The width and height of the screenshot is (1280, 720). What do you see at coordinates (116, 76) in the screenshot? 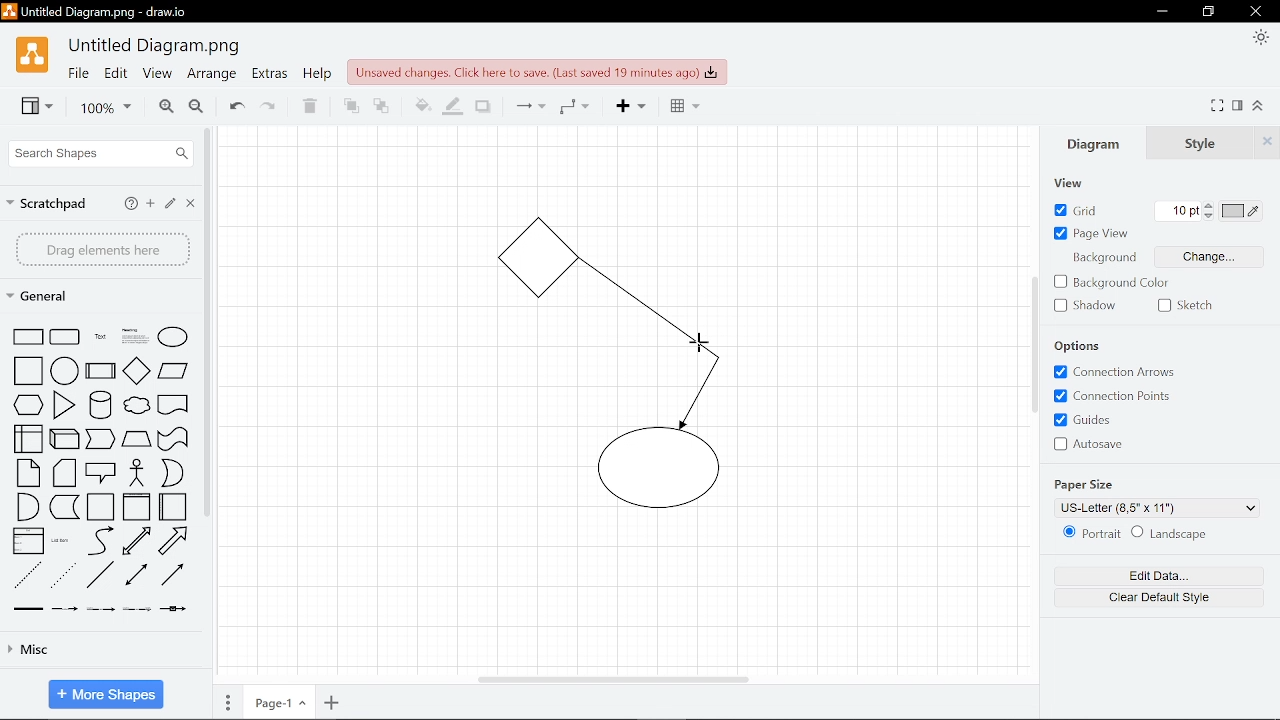
I see `Edit` at bounding box center [116, 76].